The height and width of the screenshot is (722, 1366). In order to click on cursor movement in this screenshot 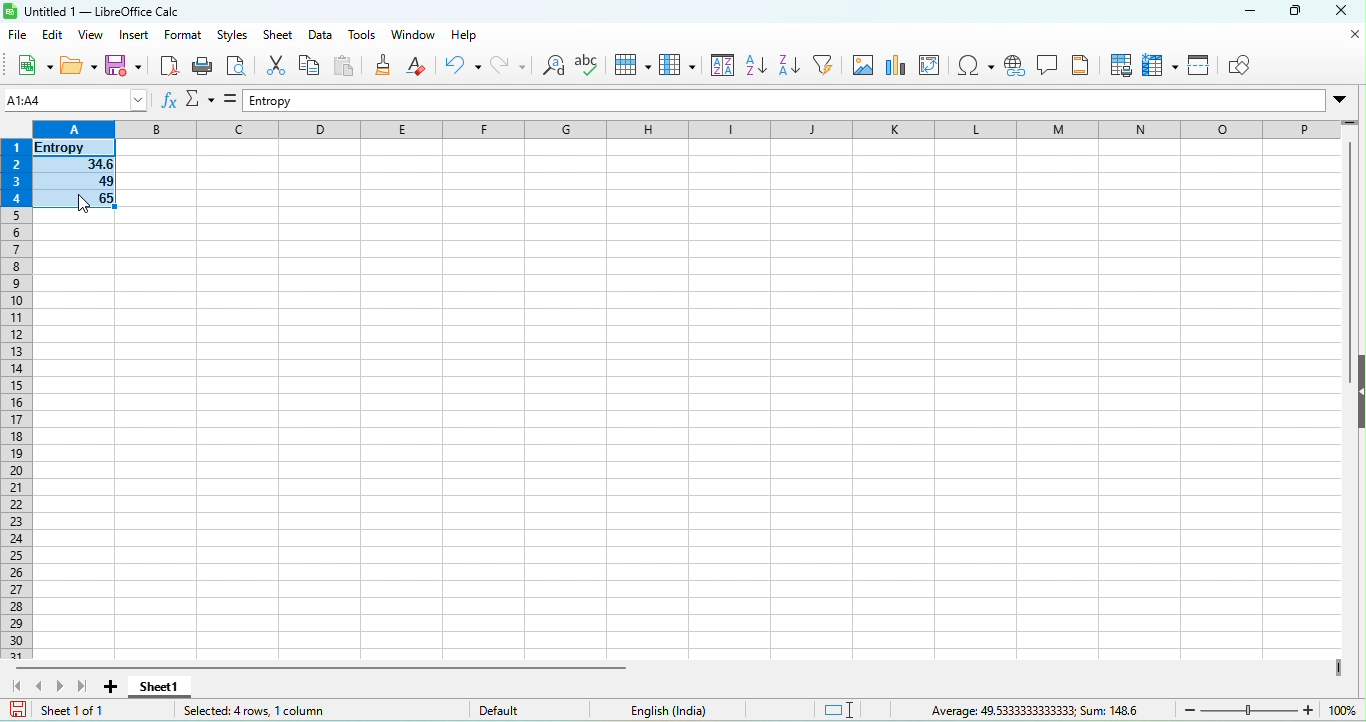, I will do `click(82, 204)`.